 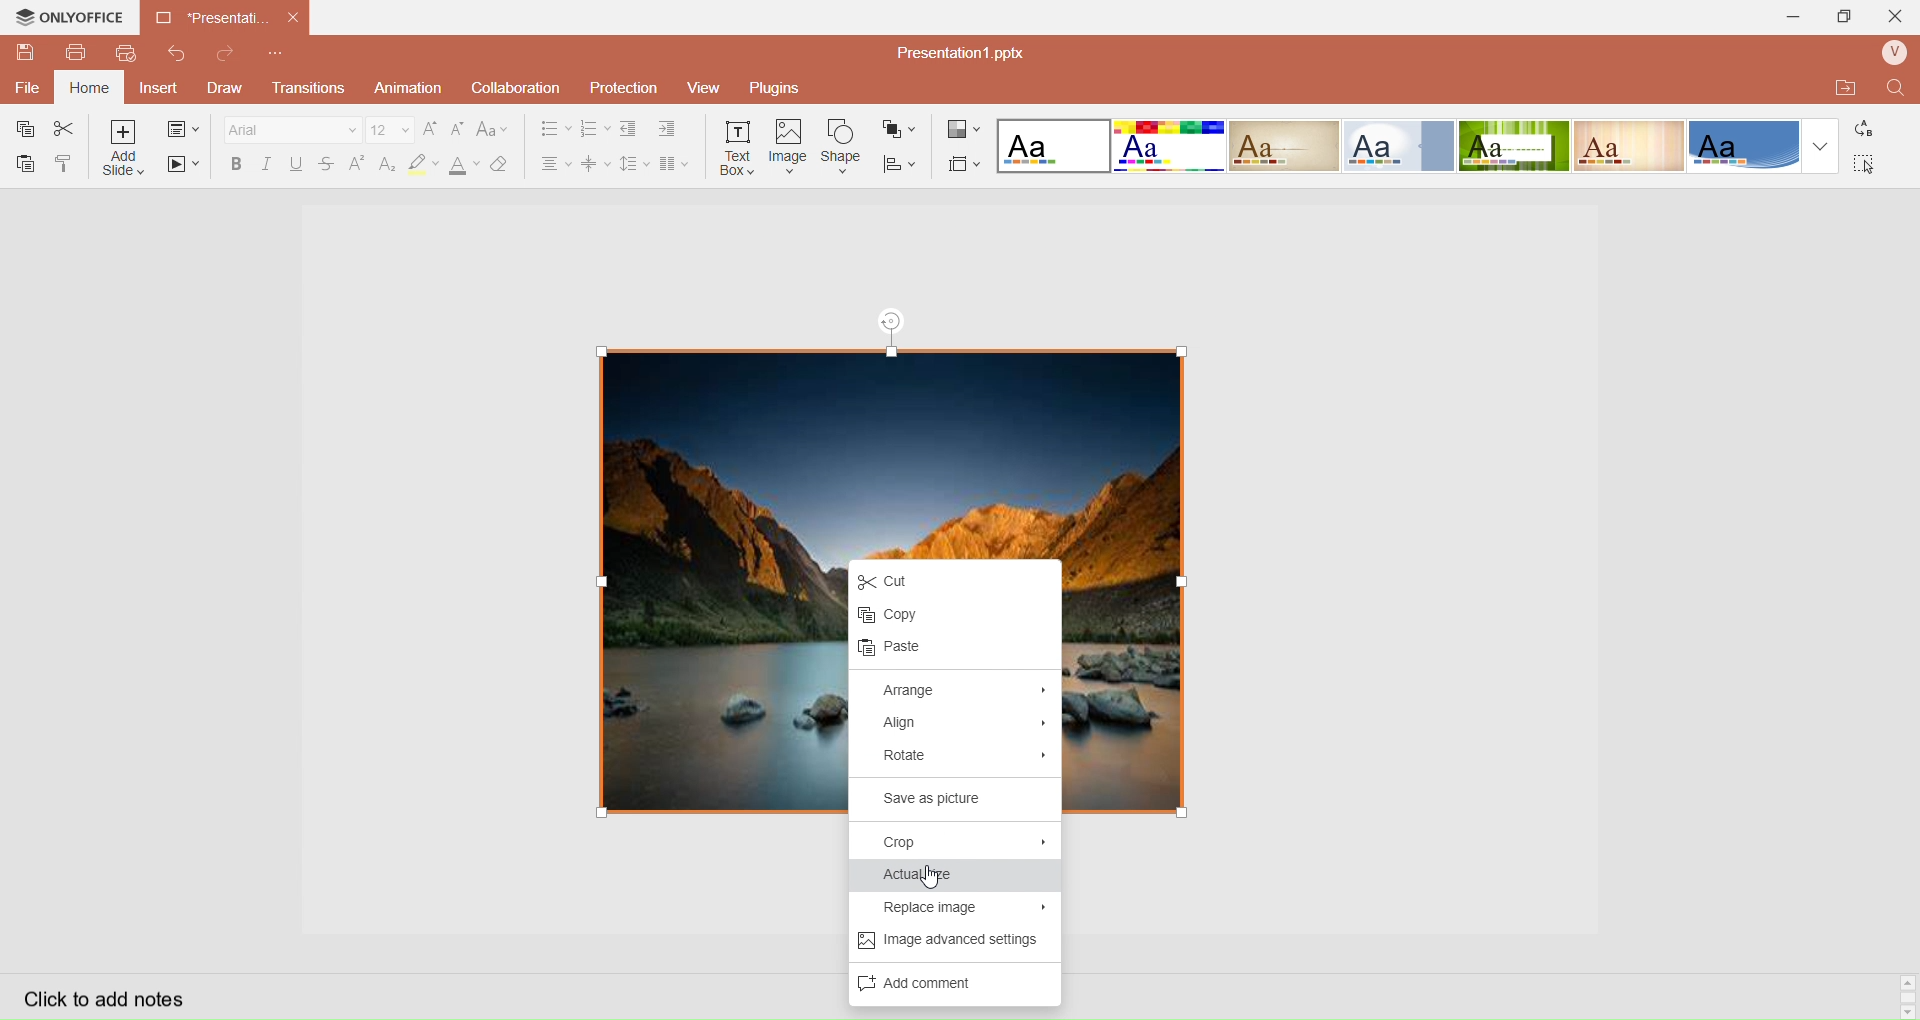 I want to click on Rotate, so click(x=966, y=753).